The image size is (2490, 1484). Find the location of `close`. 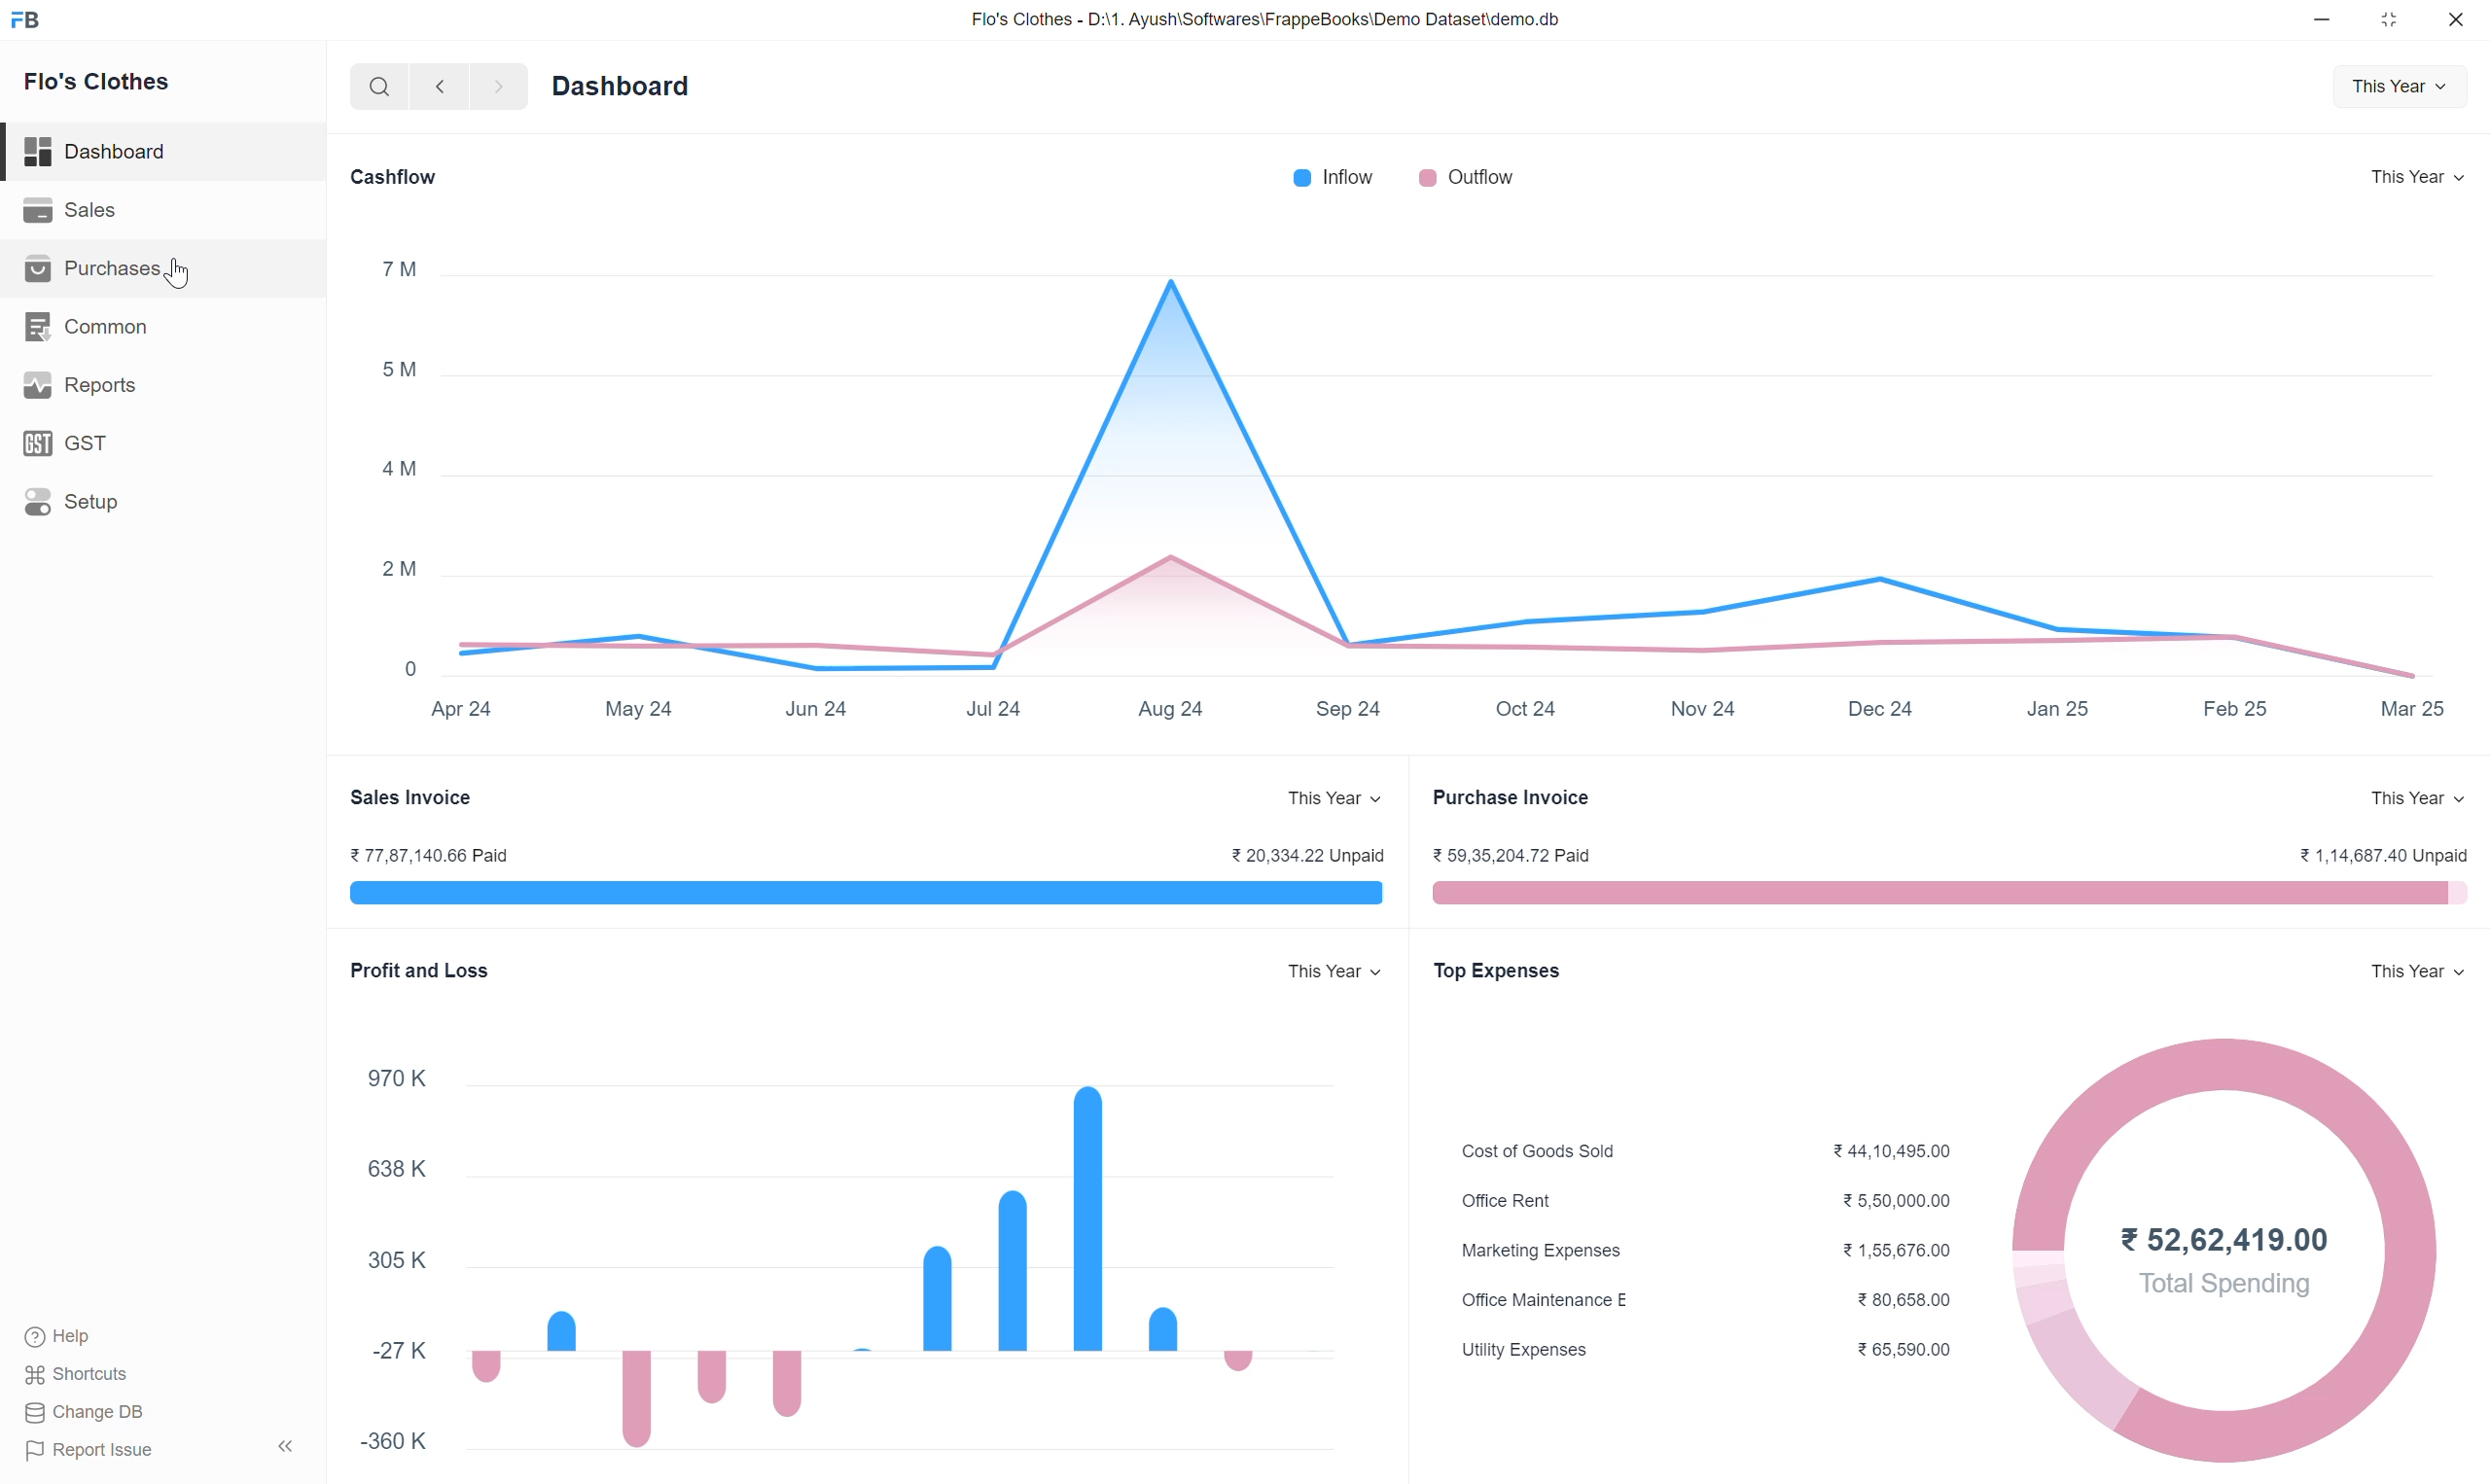

close is located at coordinates (2462, 17).